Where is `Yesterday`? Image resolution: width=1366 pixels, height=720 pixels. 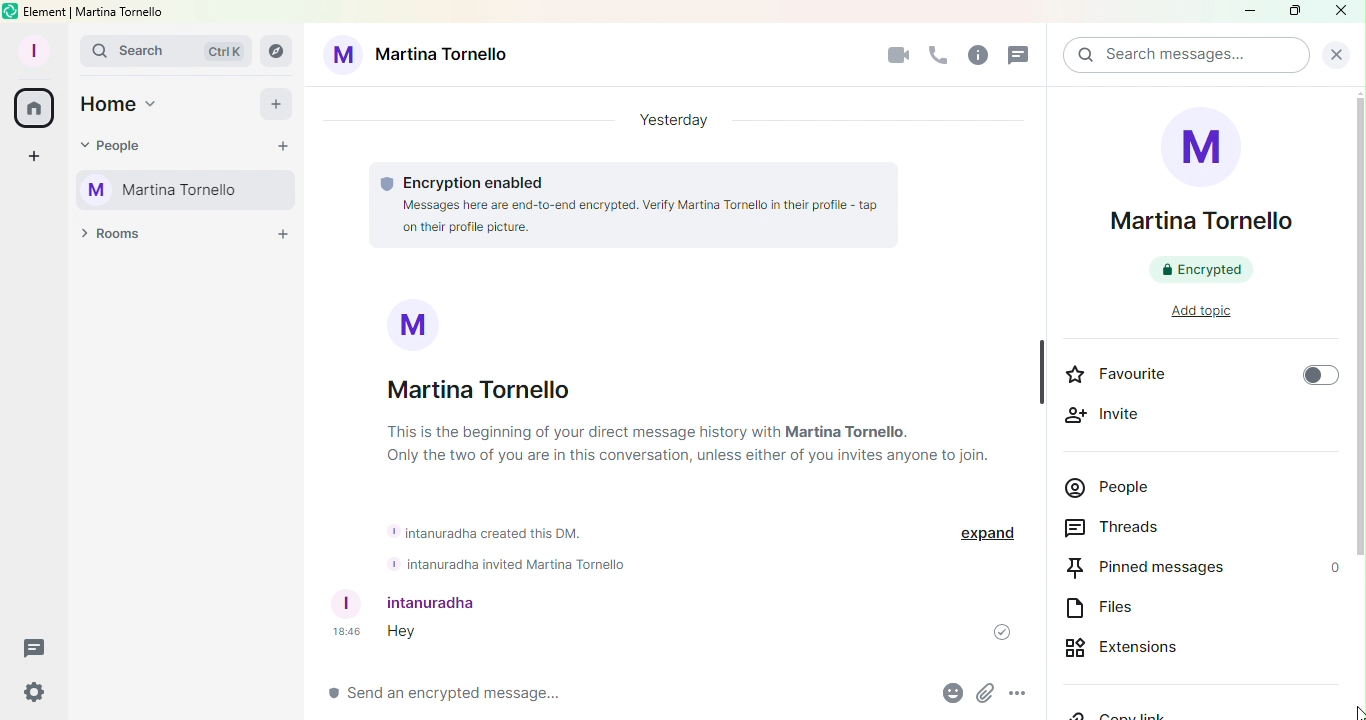 Yesterday is located at coordinates (682, 119).